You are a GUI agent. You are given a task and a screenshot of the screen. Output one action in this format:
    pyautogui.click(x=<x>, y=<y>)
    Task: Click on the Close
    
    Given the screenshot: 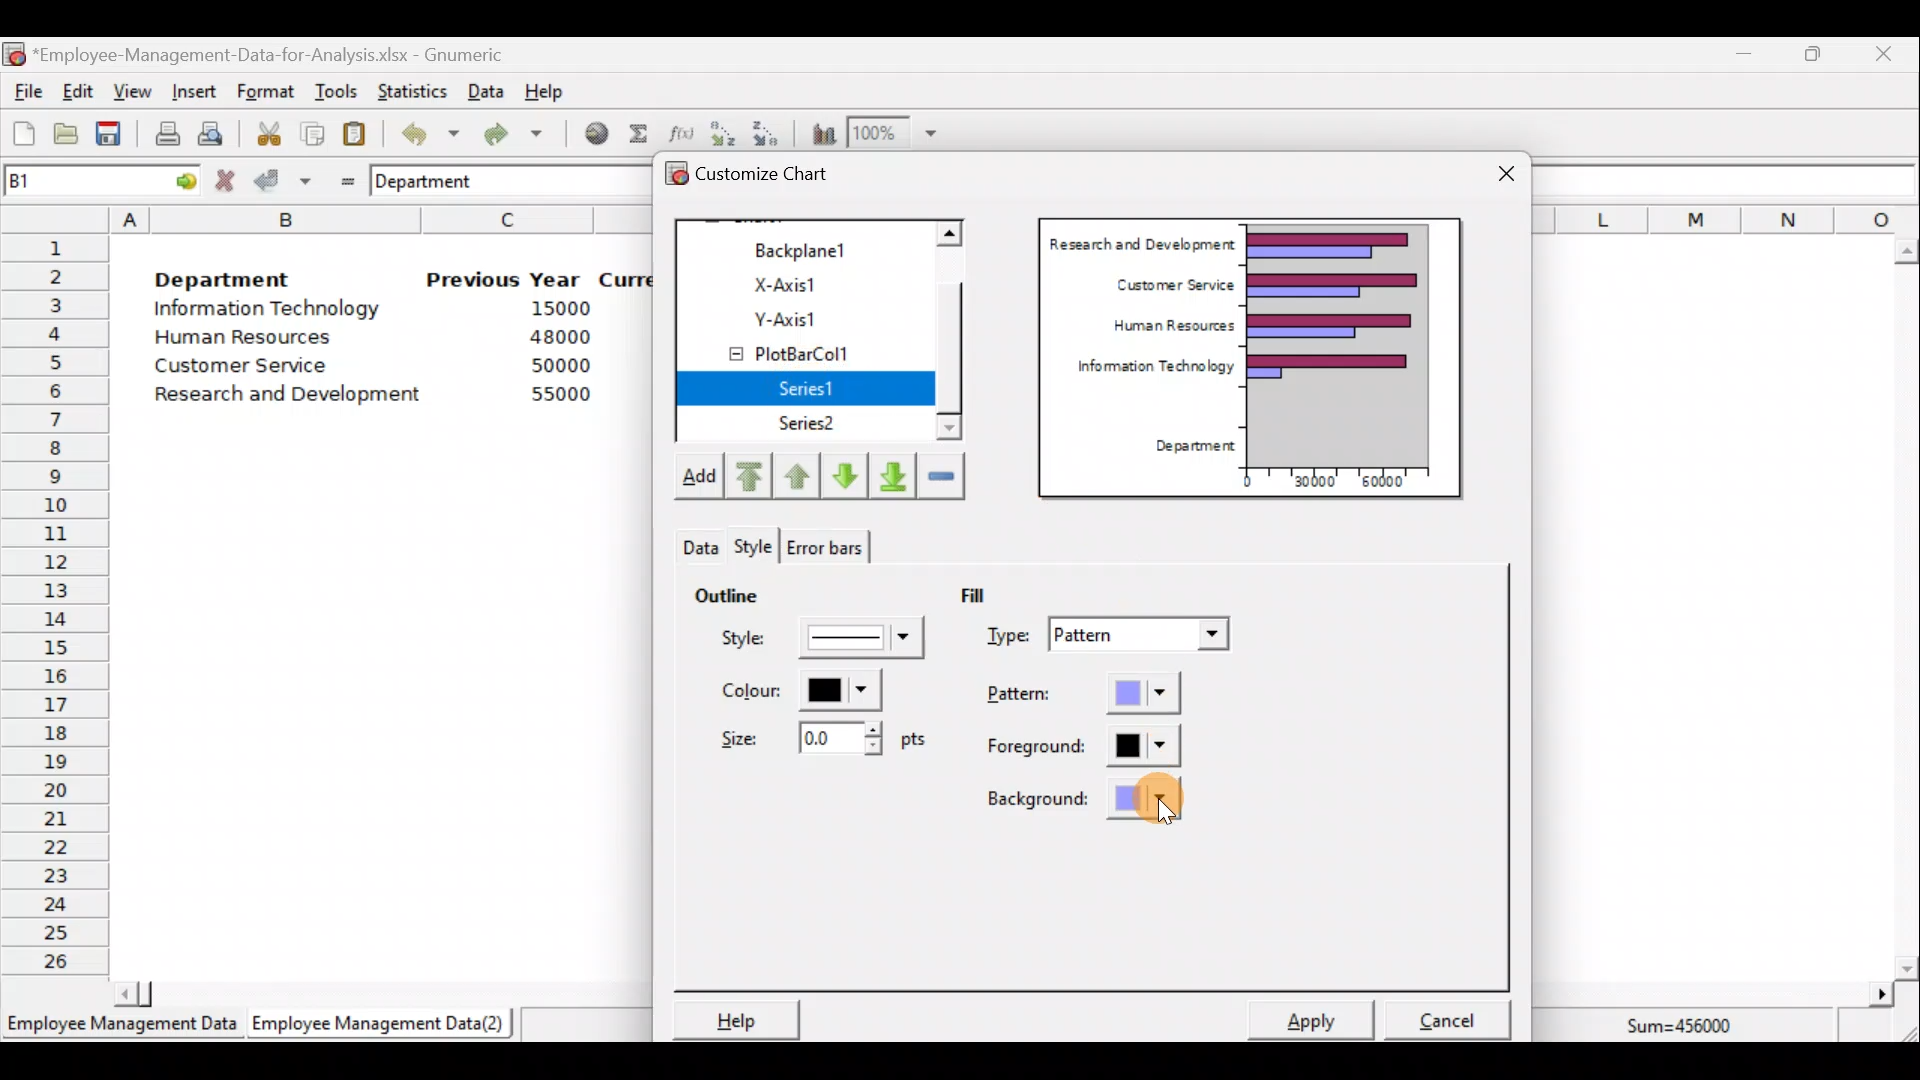 What is the action you would take?
    pyautogui.click(x=1506, y=176)
    